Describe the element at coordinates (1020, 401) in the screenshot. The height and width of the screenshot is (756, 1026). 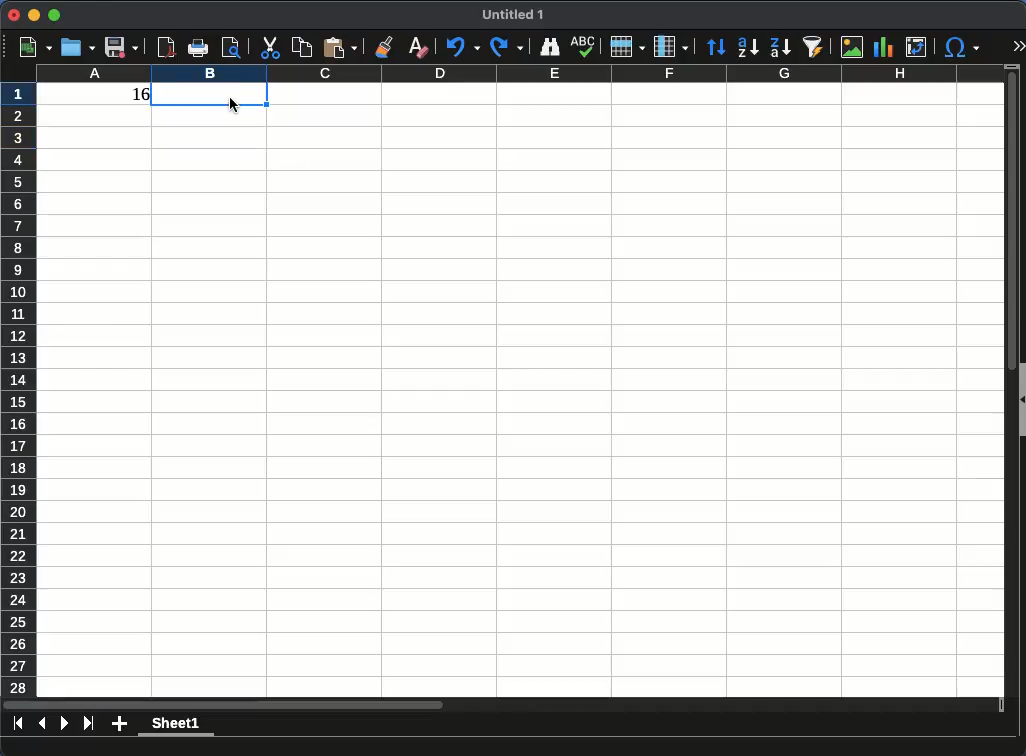
I see `collapse` at that location.